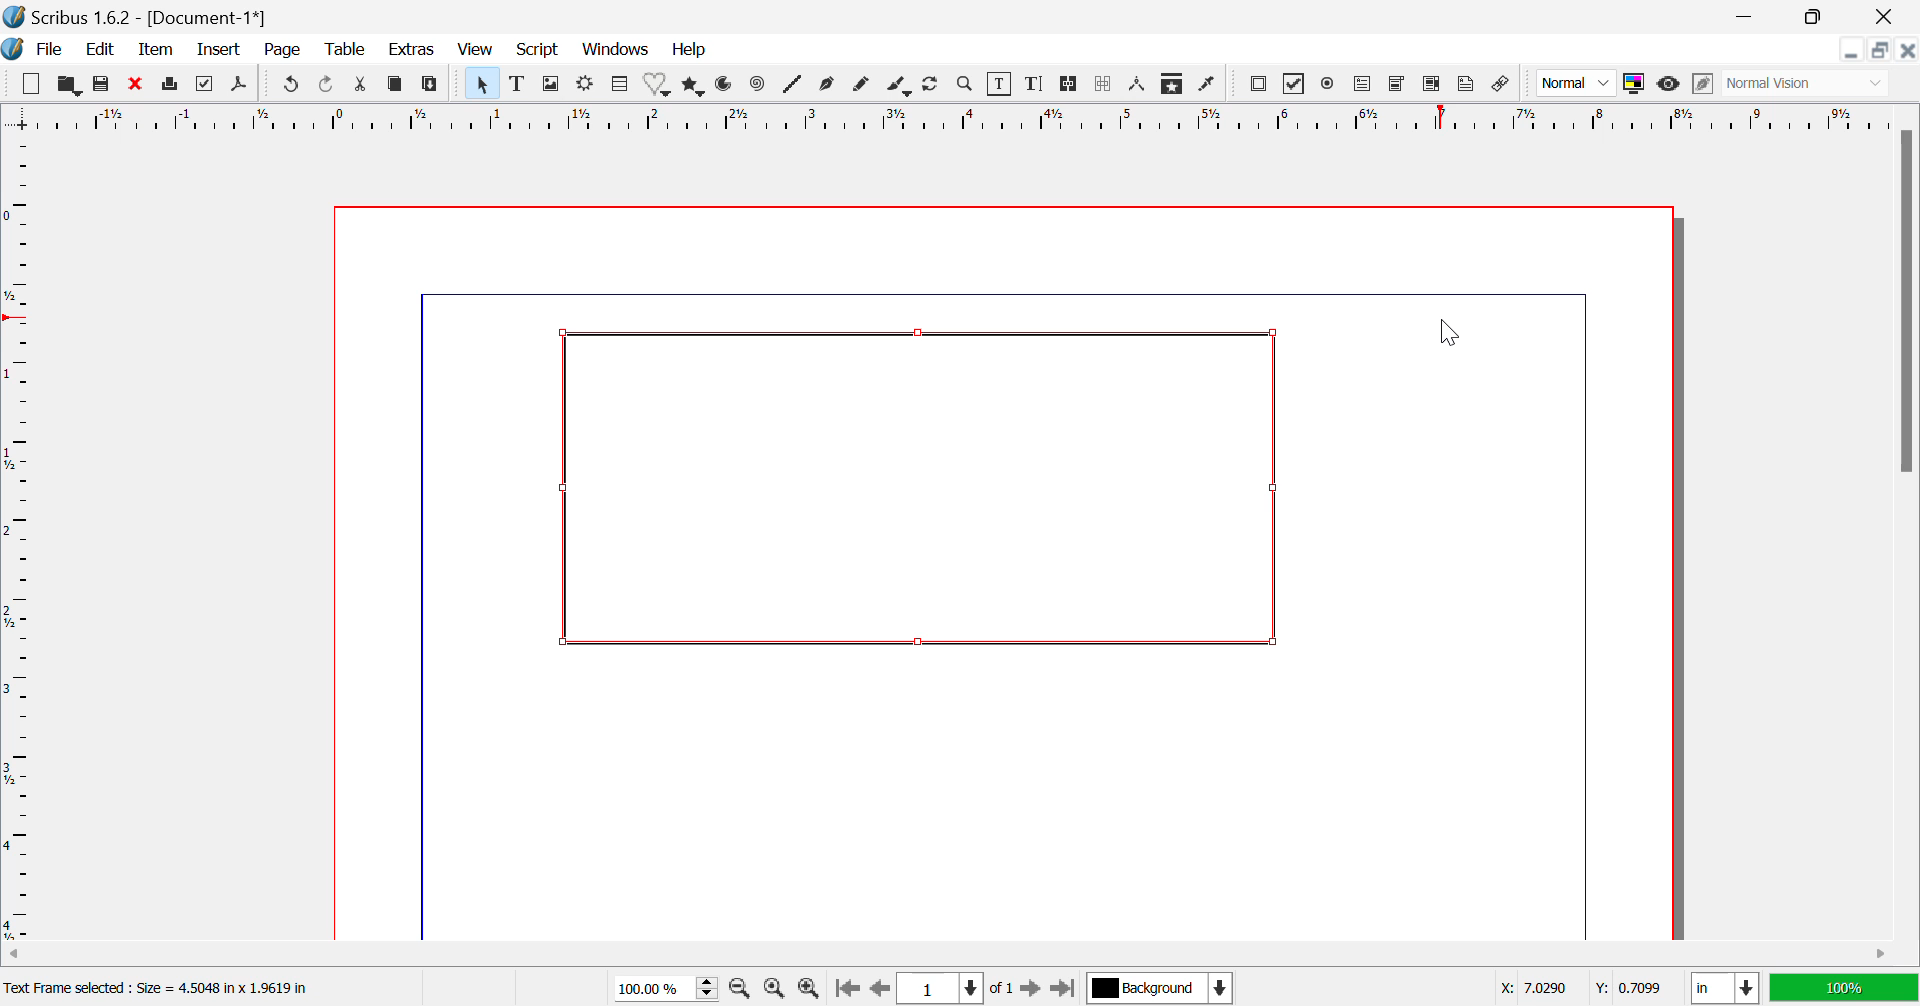 The image size is (1920, 1006). Describe the element at coordinates (1364, 86) in the screenshot. I see `Pdf Text Field` at that location.